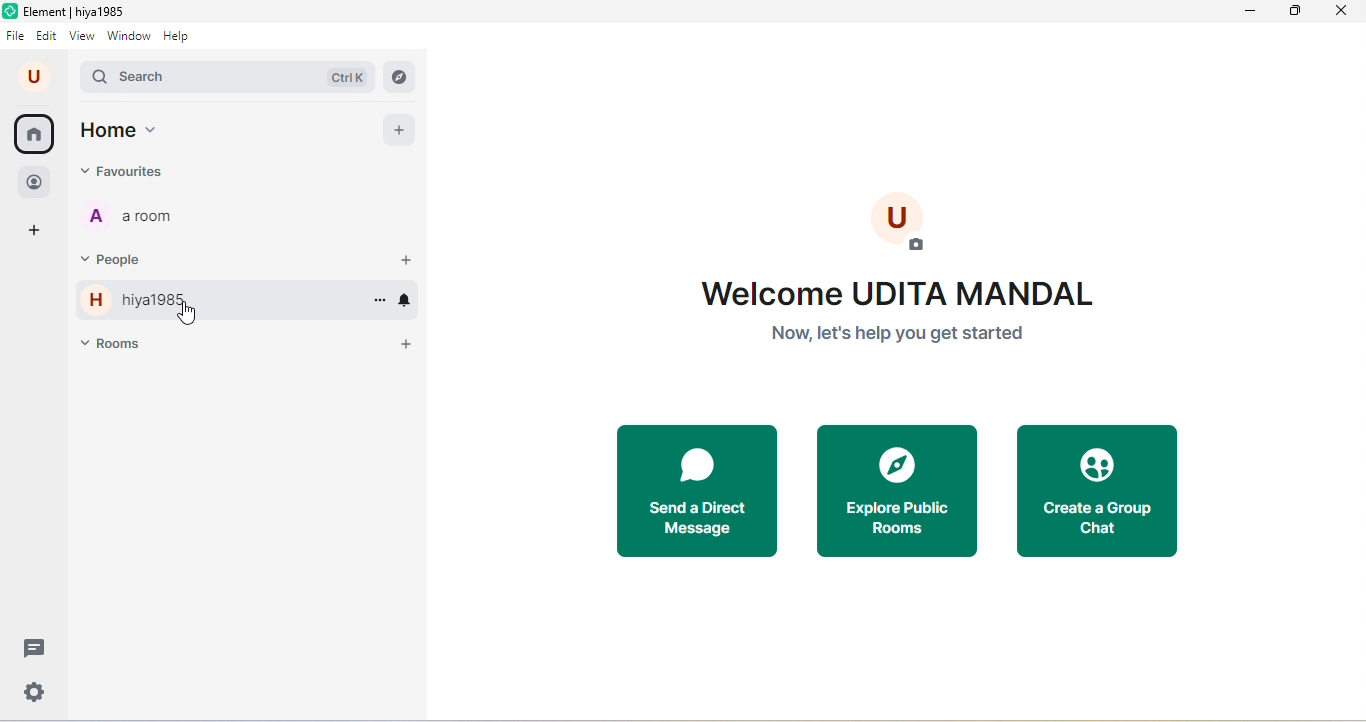  I want to click on  Rooms, so click(159, 342).